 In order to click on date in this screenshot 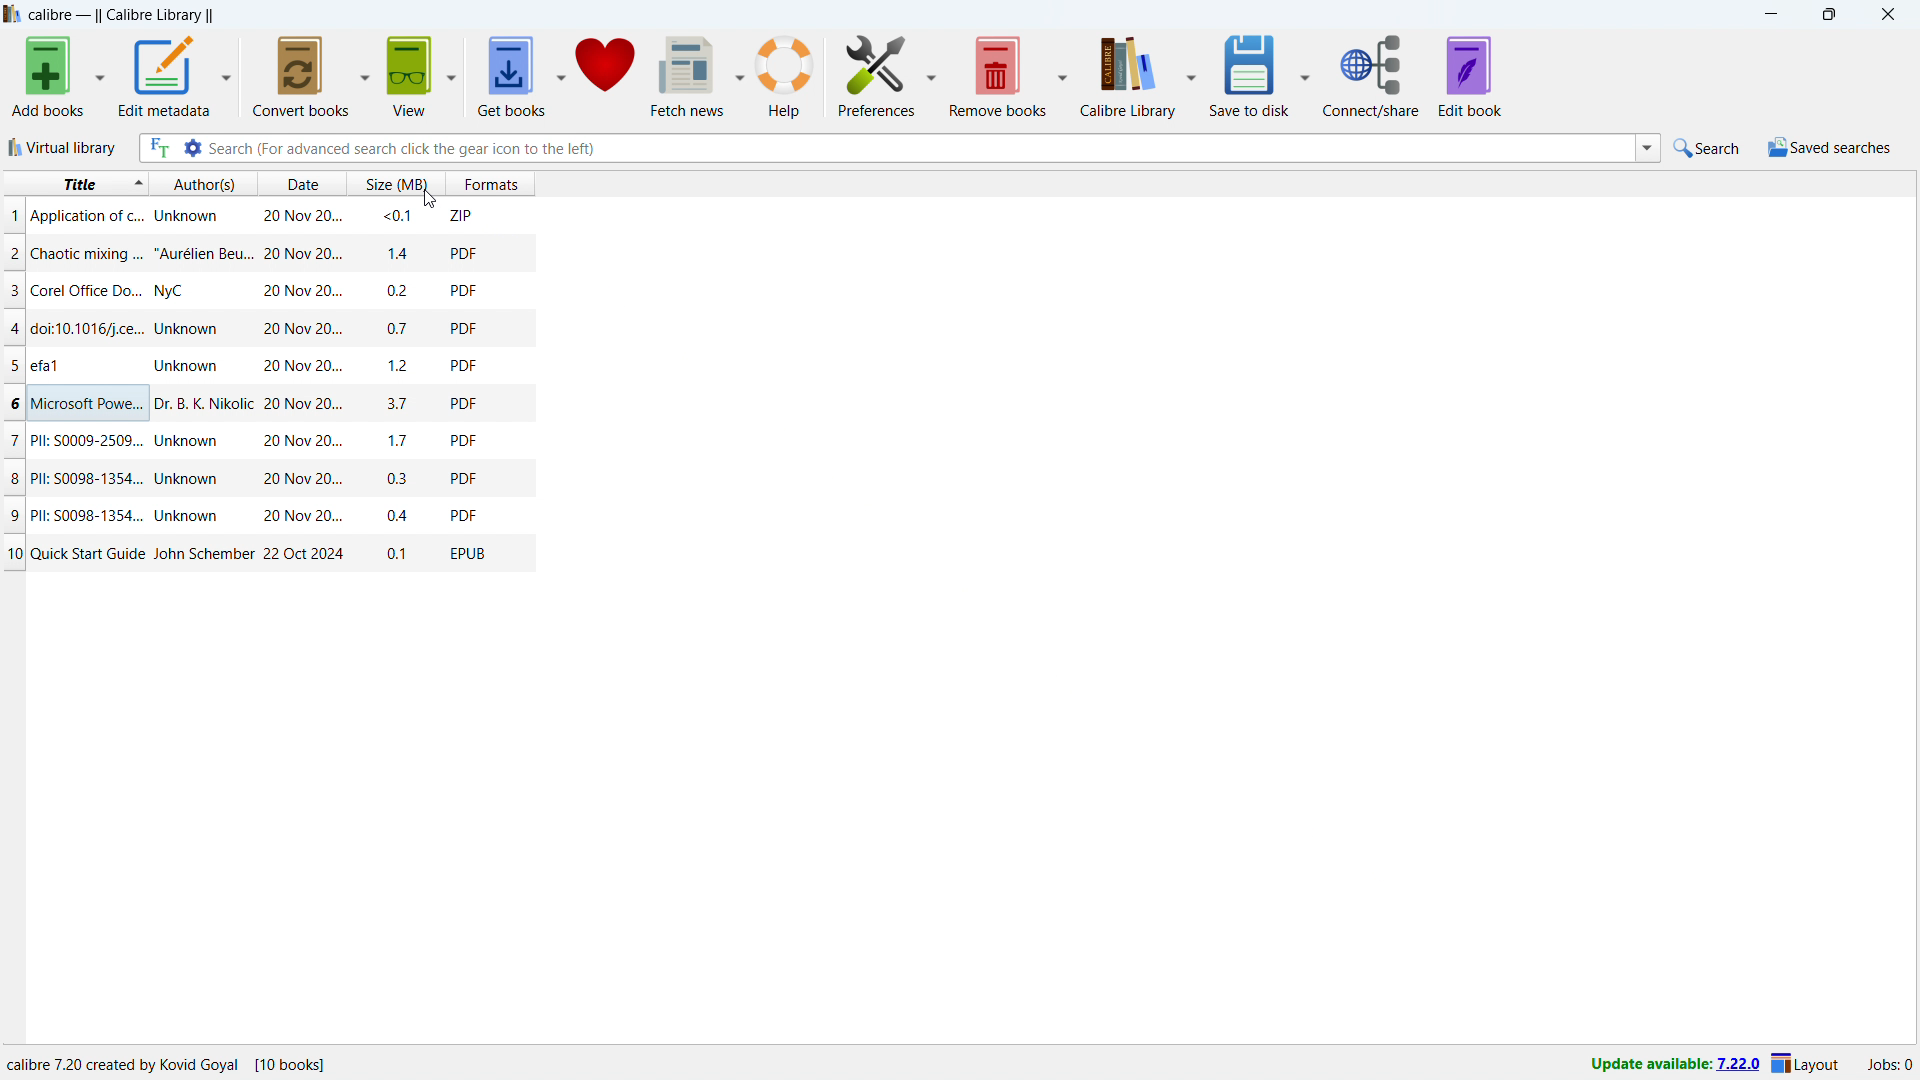, I will do `click(300, 254)`.